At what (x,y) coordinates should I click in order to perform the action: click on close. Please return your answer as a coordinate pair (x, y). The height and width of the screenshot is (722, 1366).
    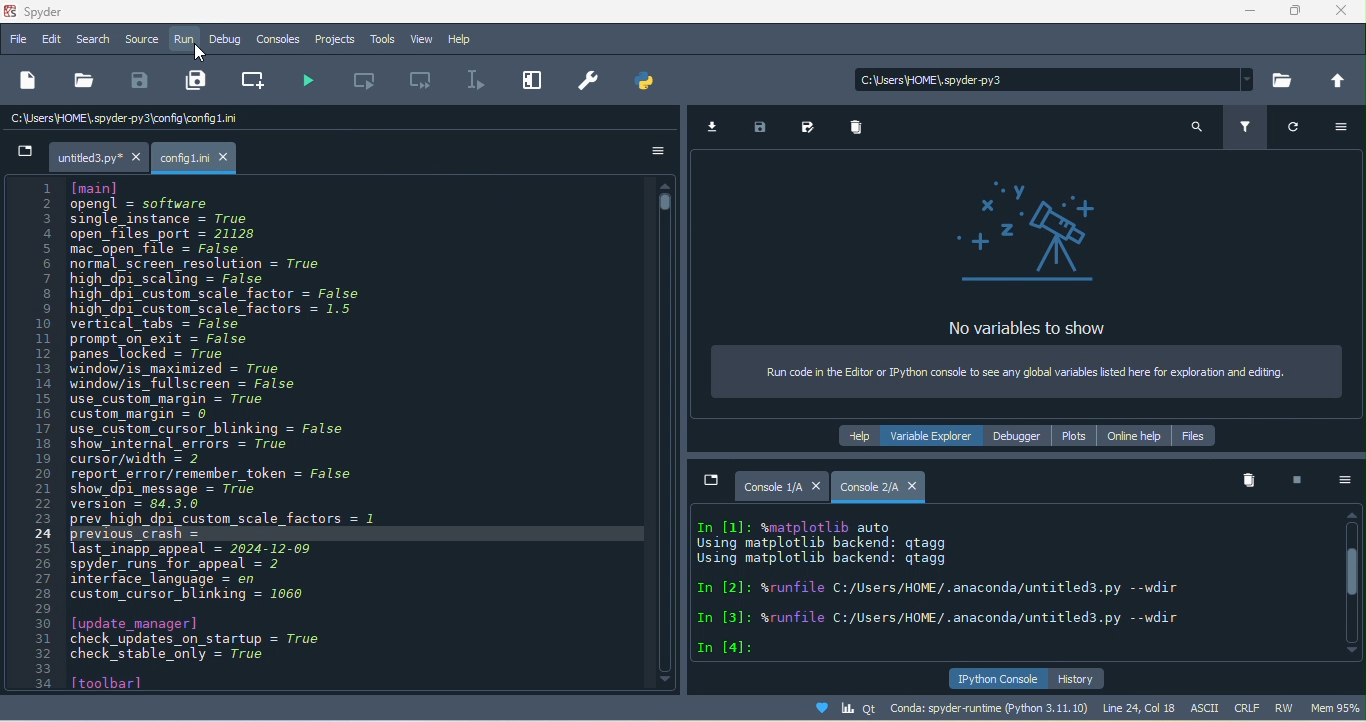
    Looking at the image, I should click on (1345, 15).